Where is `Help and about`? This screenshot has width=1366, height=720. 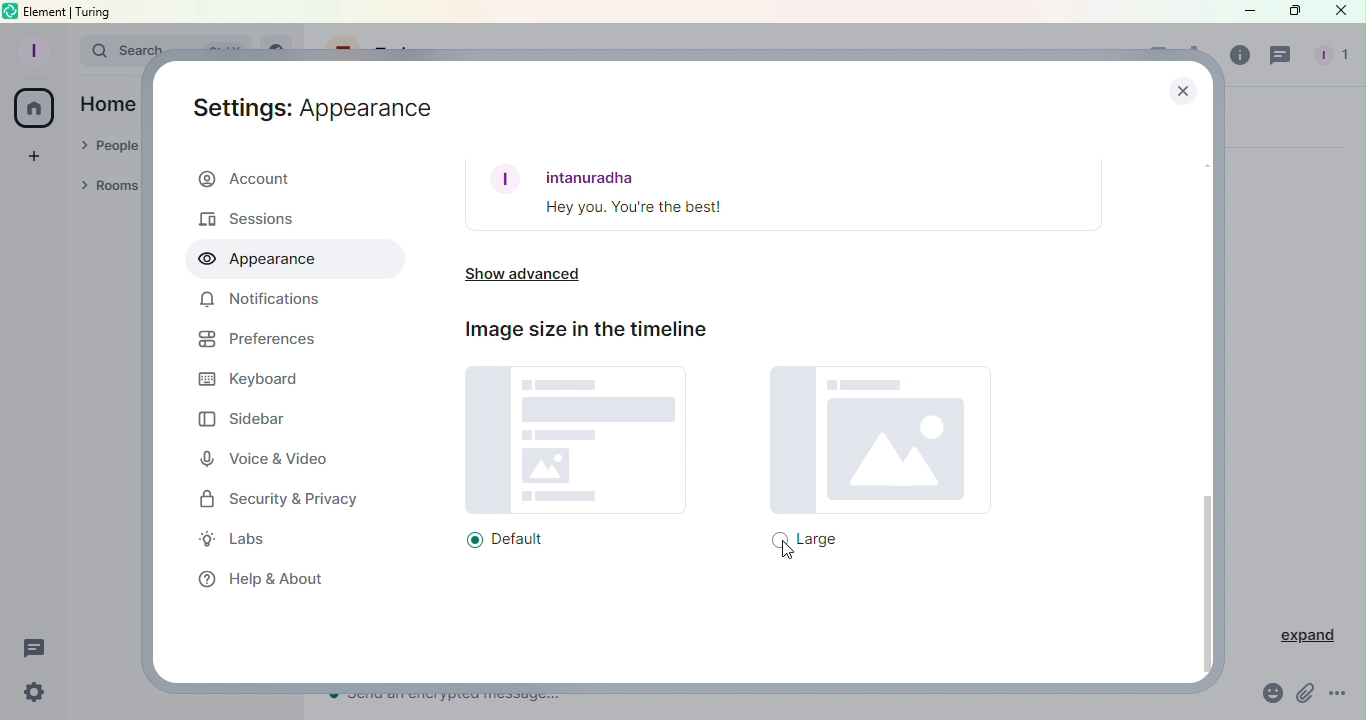
Help and about is located at coordinates (255, 577).